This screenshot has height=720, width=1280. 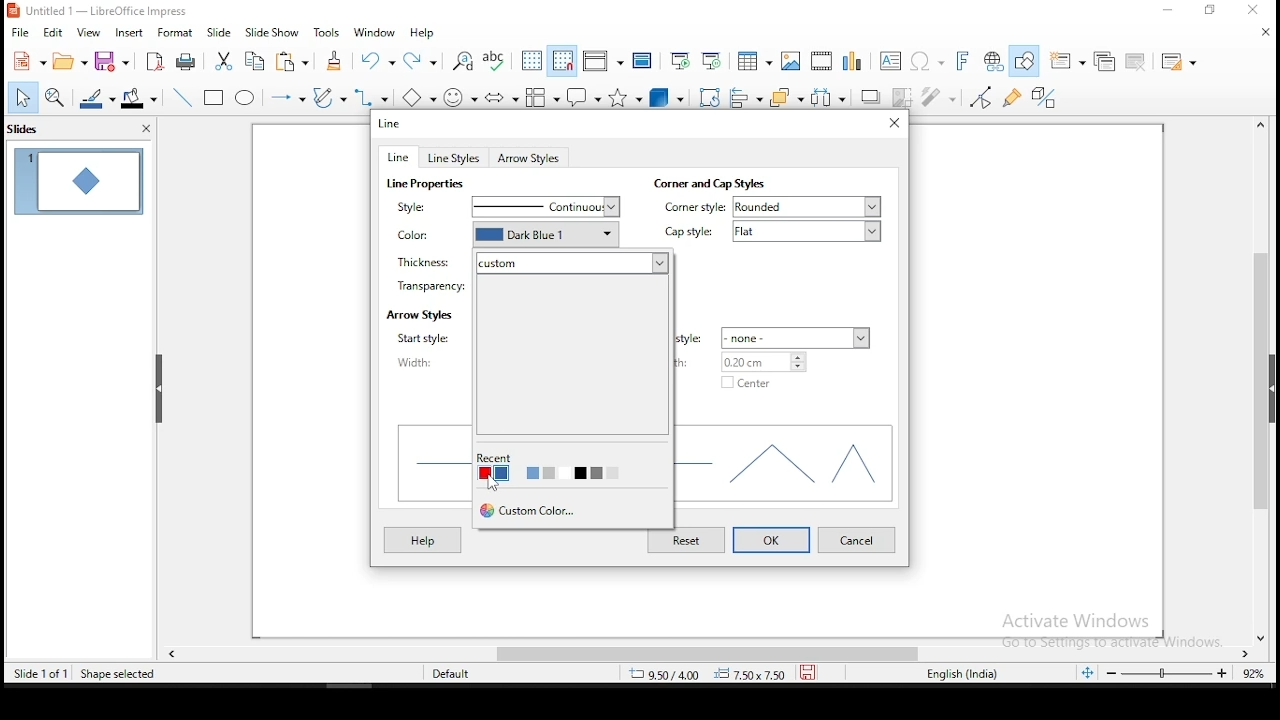 I want to click on table, so click(x=755, y=59).